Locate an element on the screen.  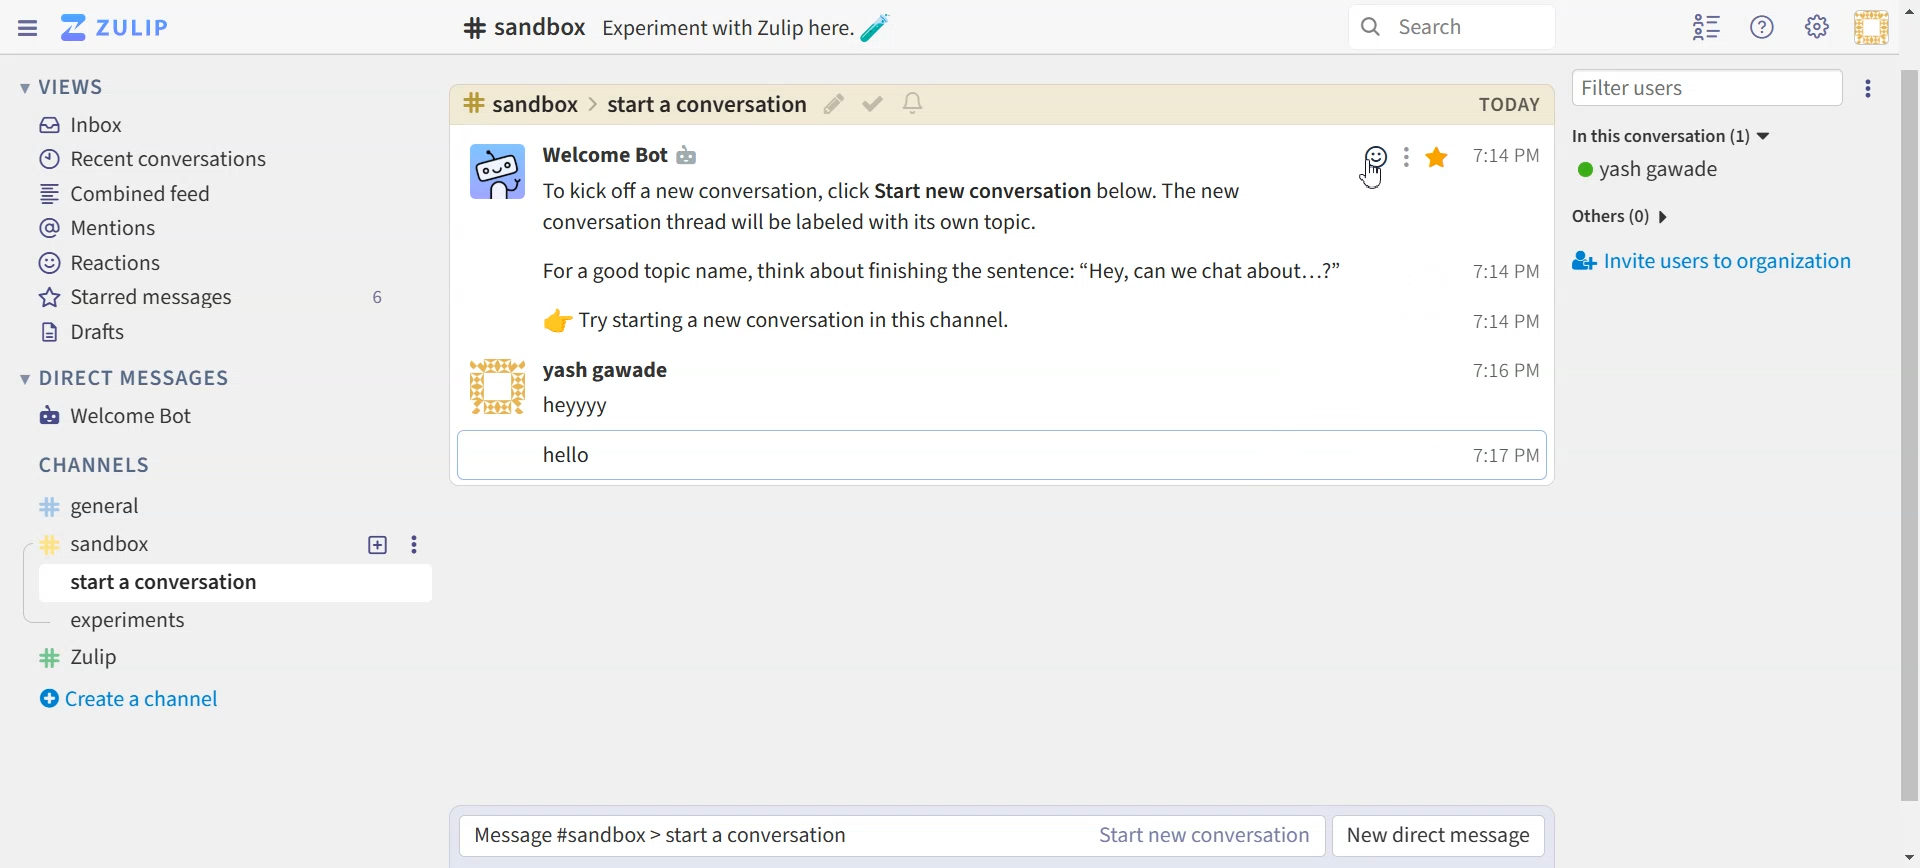
Mark as resolved is located at coordinates (871, 104).